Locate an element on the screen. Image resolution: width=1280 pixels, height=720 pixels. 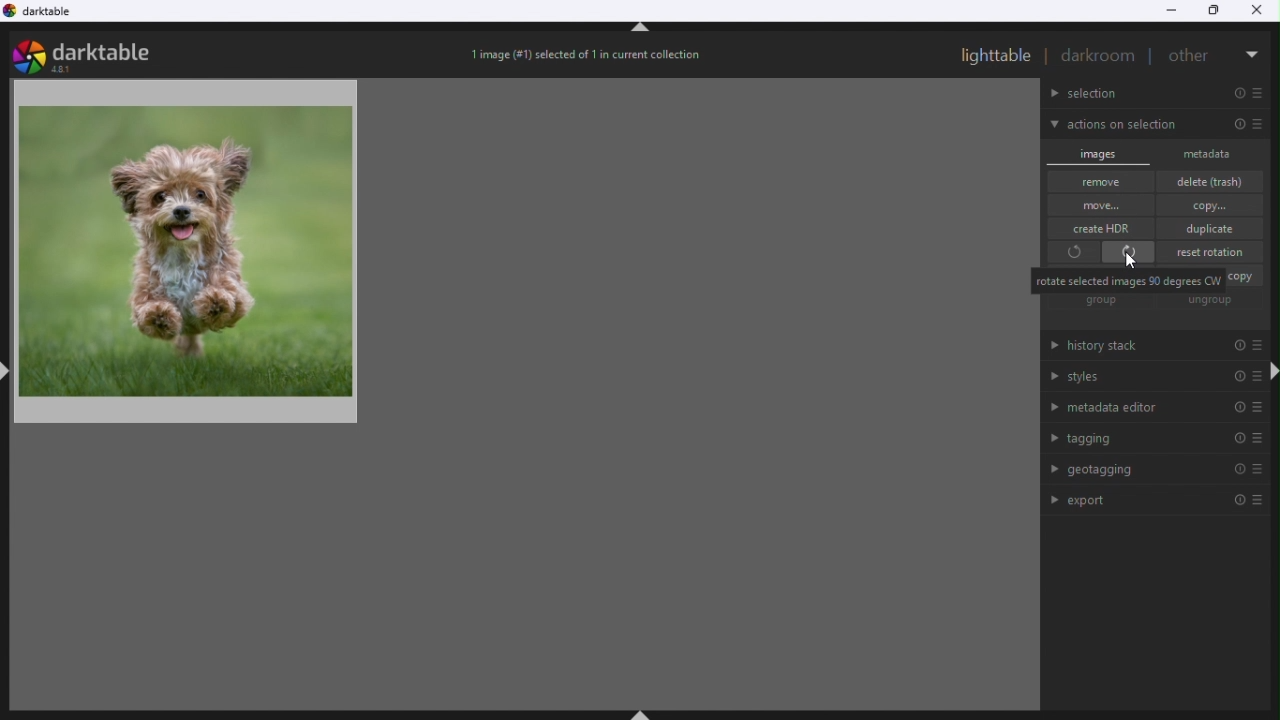
Group is located at coordinates (1102, 302).